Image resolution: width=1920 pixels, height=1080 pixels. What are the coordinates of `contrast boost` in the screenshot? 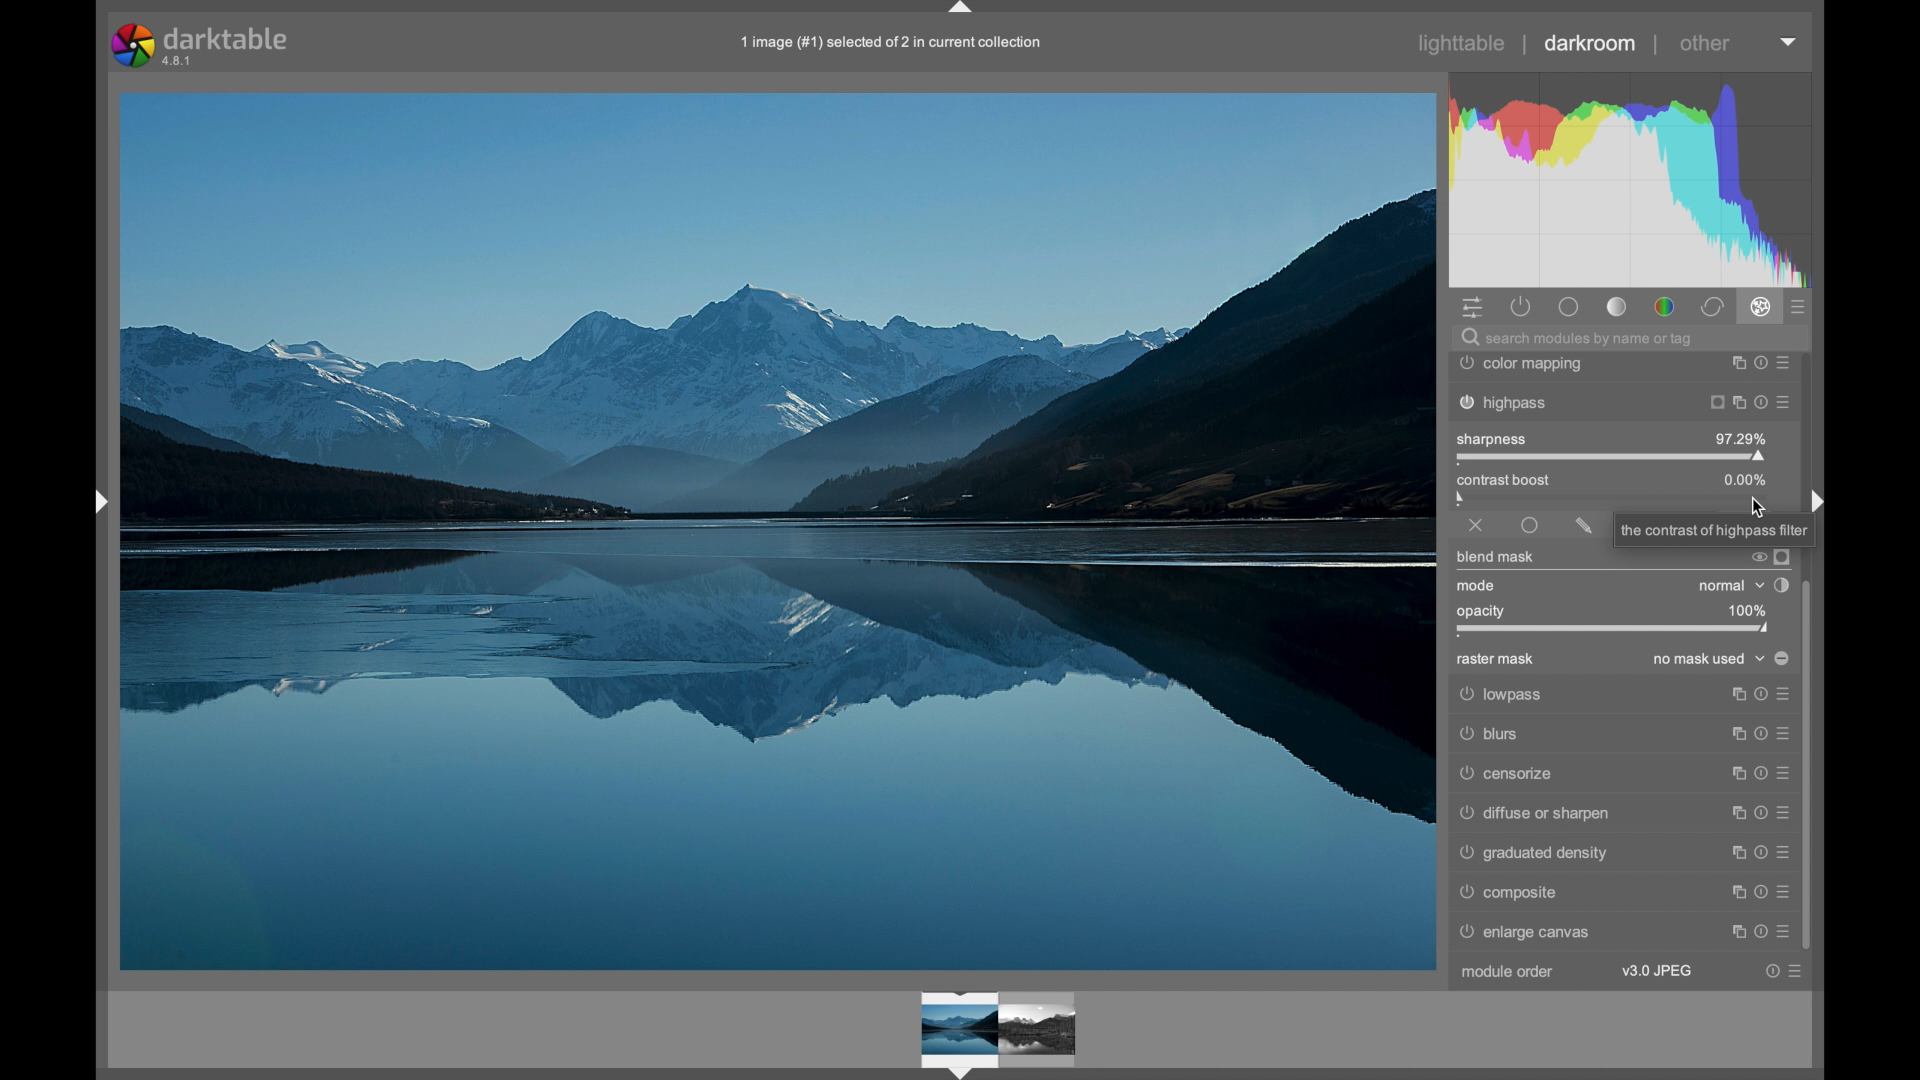 It's located at (1540, 480).